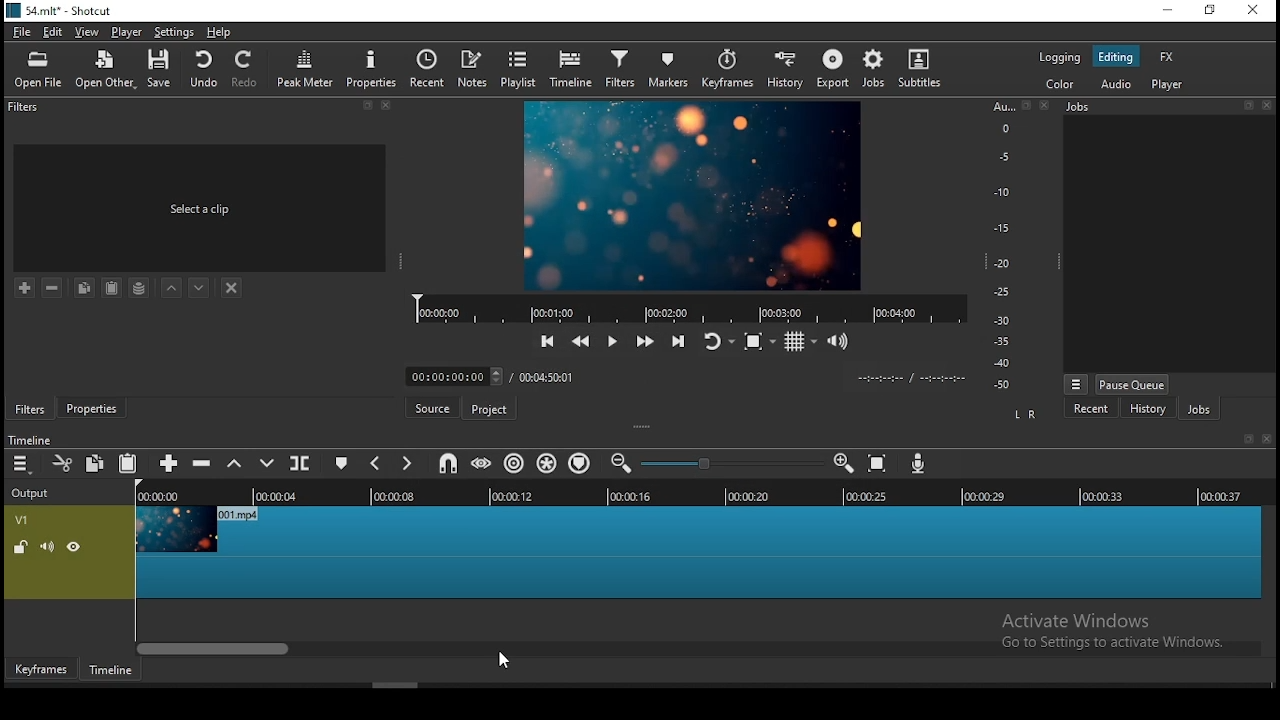  I want to click on open other, so click(107, 71).